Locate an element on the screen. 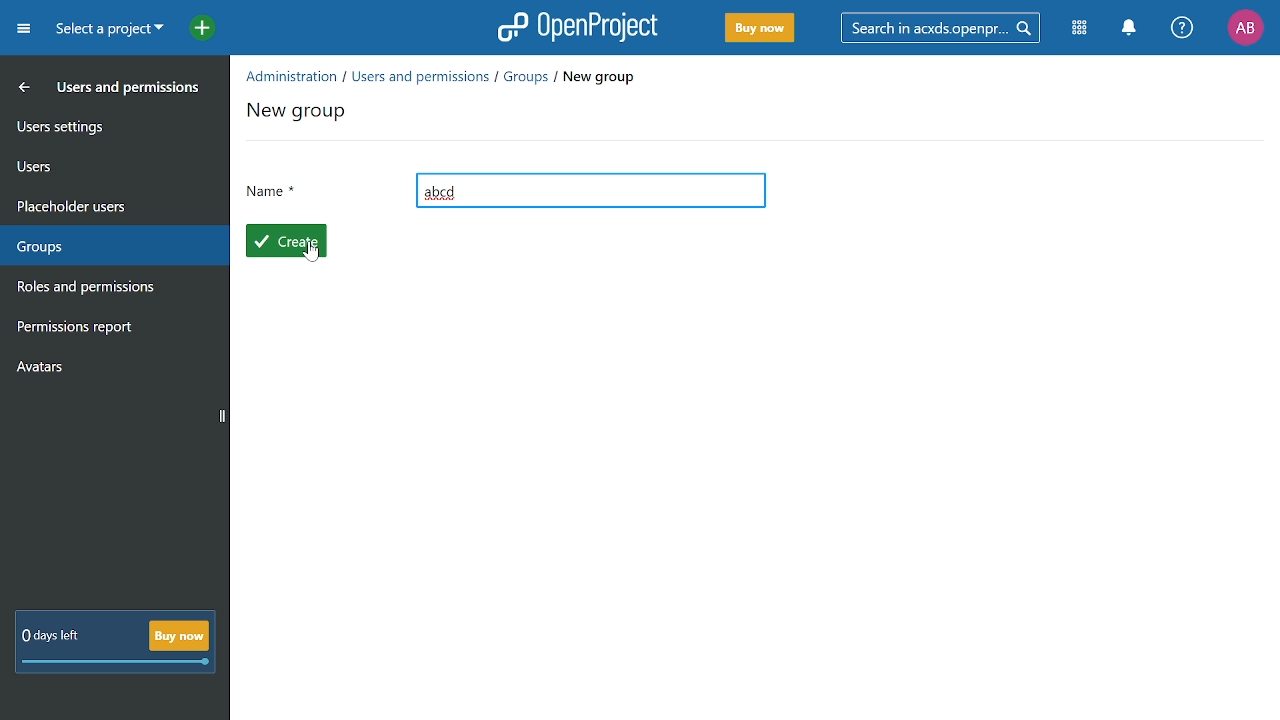  Buy Now is located at coordinates (760, 29).